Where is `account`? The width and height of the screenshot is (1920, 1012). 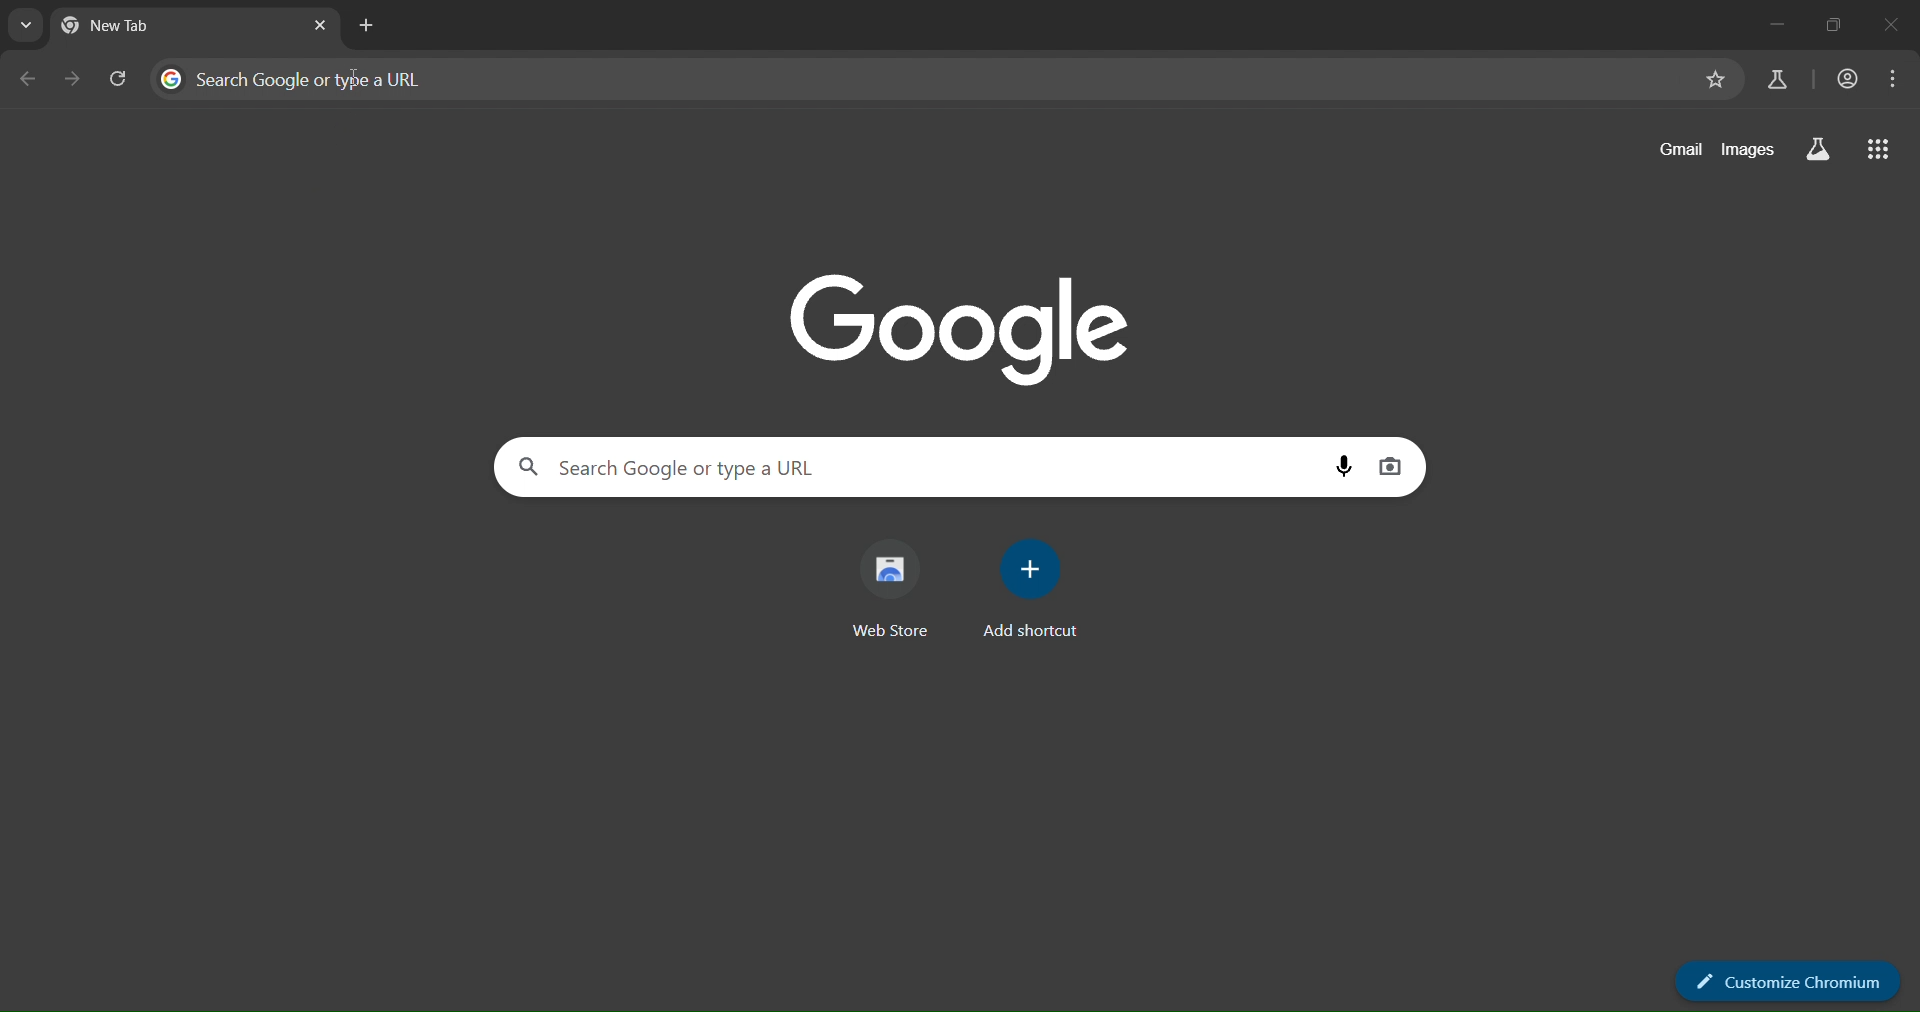
account is located at coordinates (1845, 79).